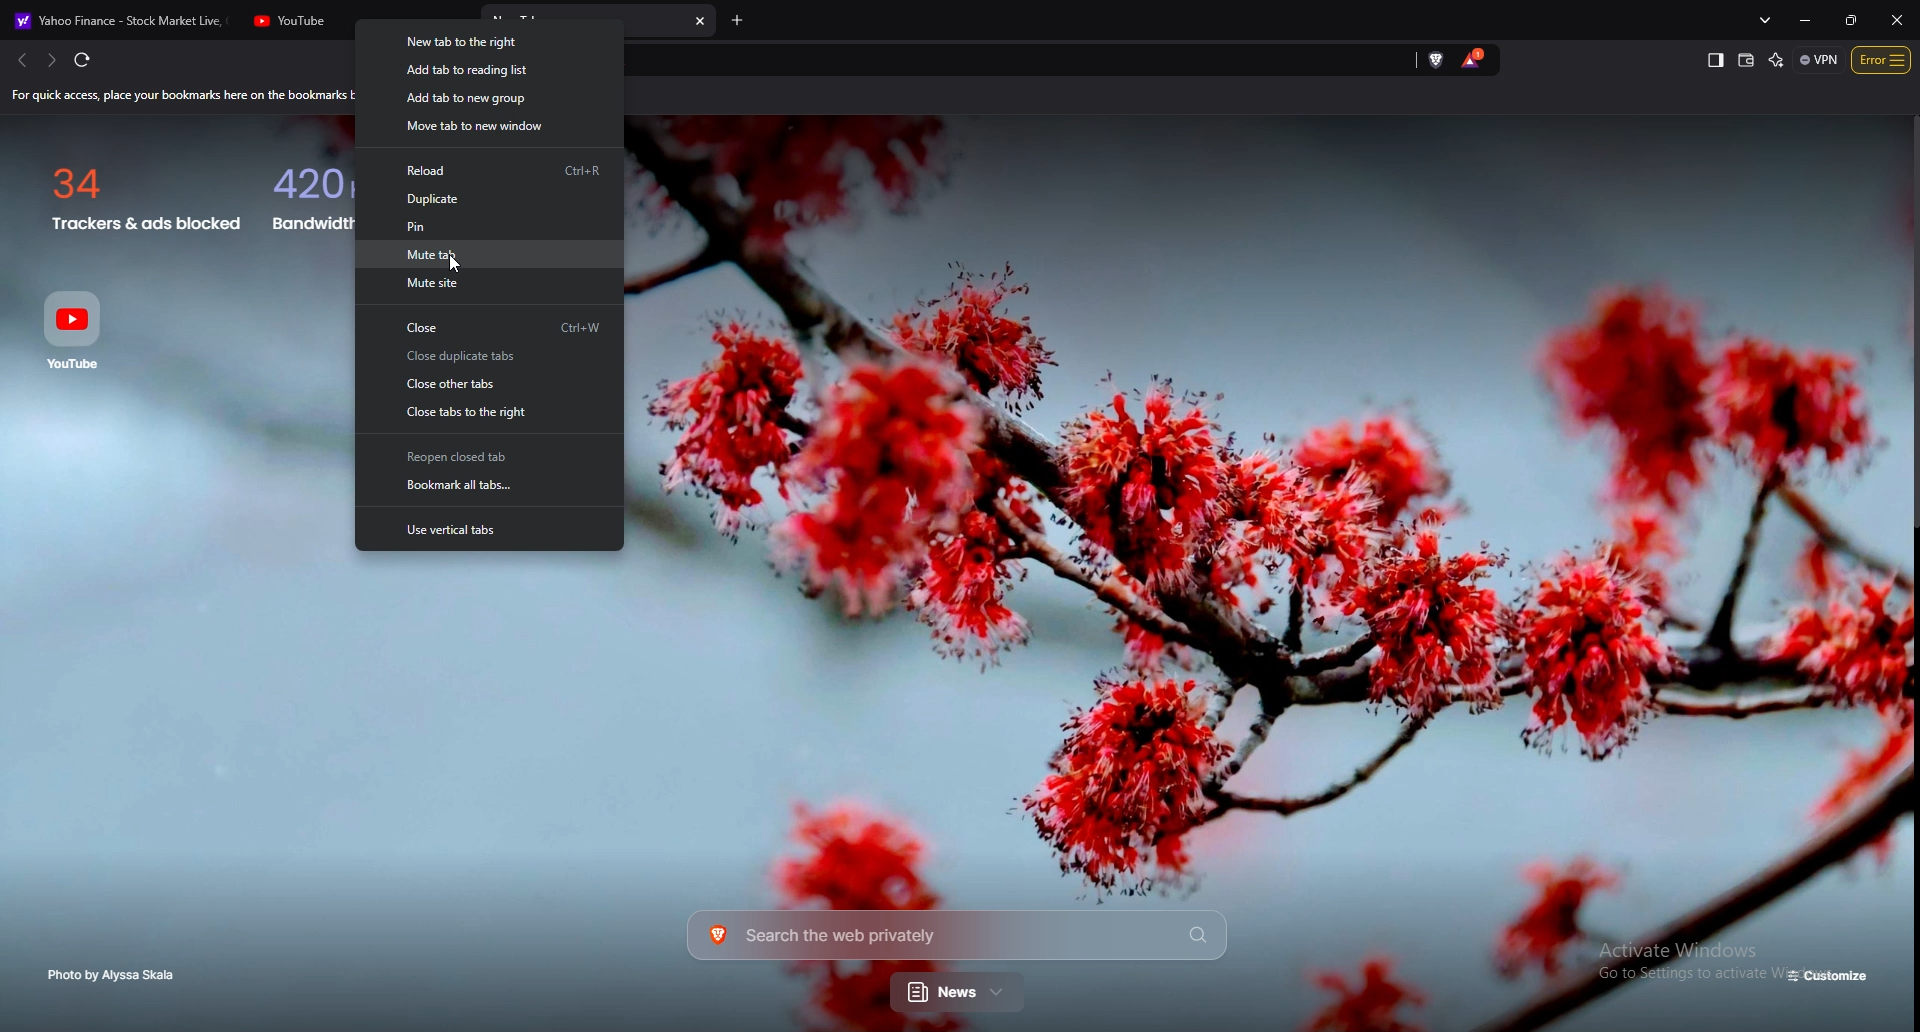 The width and height of the screenshot is (1920, 1032). I want to click on close duplicate tabs, so click(491, 355).